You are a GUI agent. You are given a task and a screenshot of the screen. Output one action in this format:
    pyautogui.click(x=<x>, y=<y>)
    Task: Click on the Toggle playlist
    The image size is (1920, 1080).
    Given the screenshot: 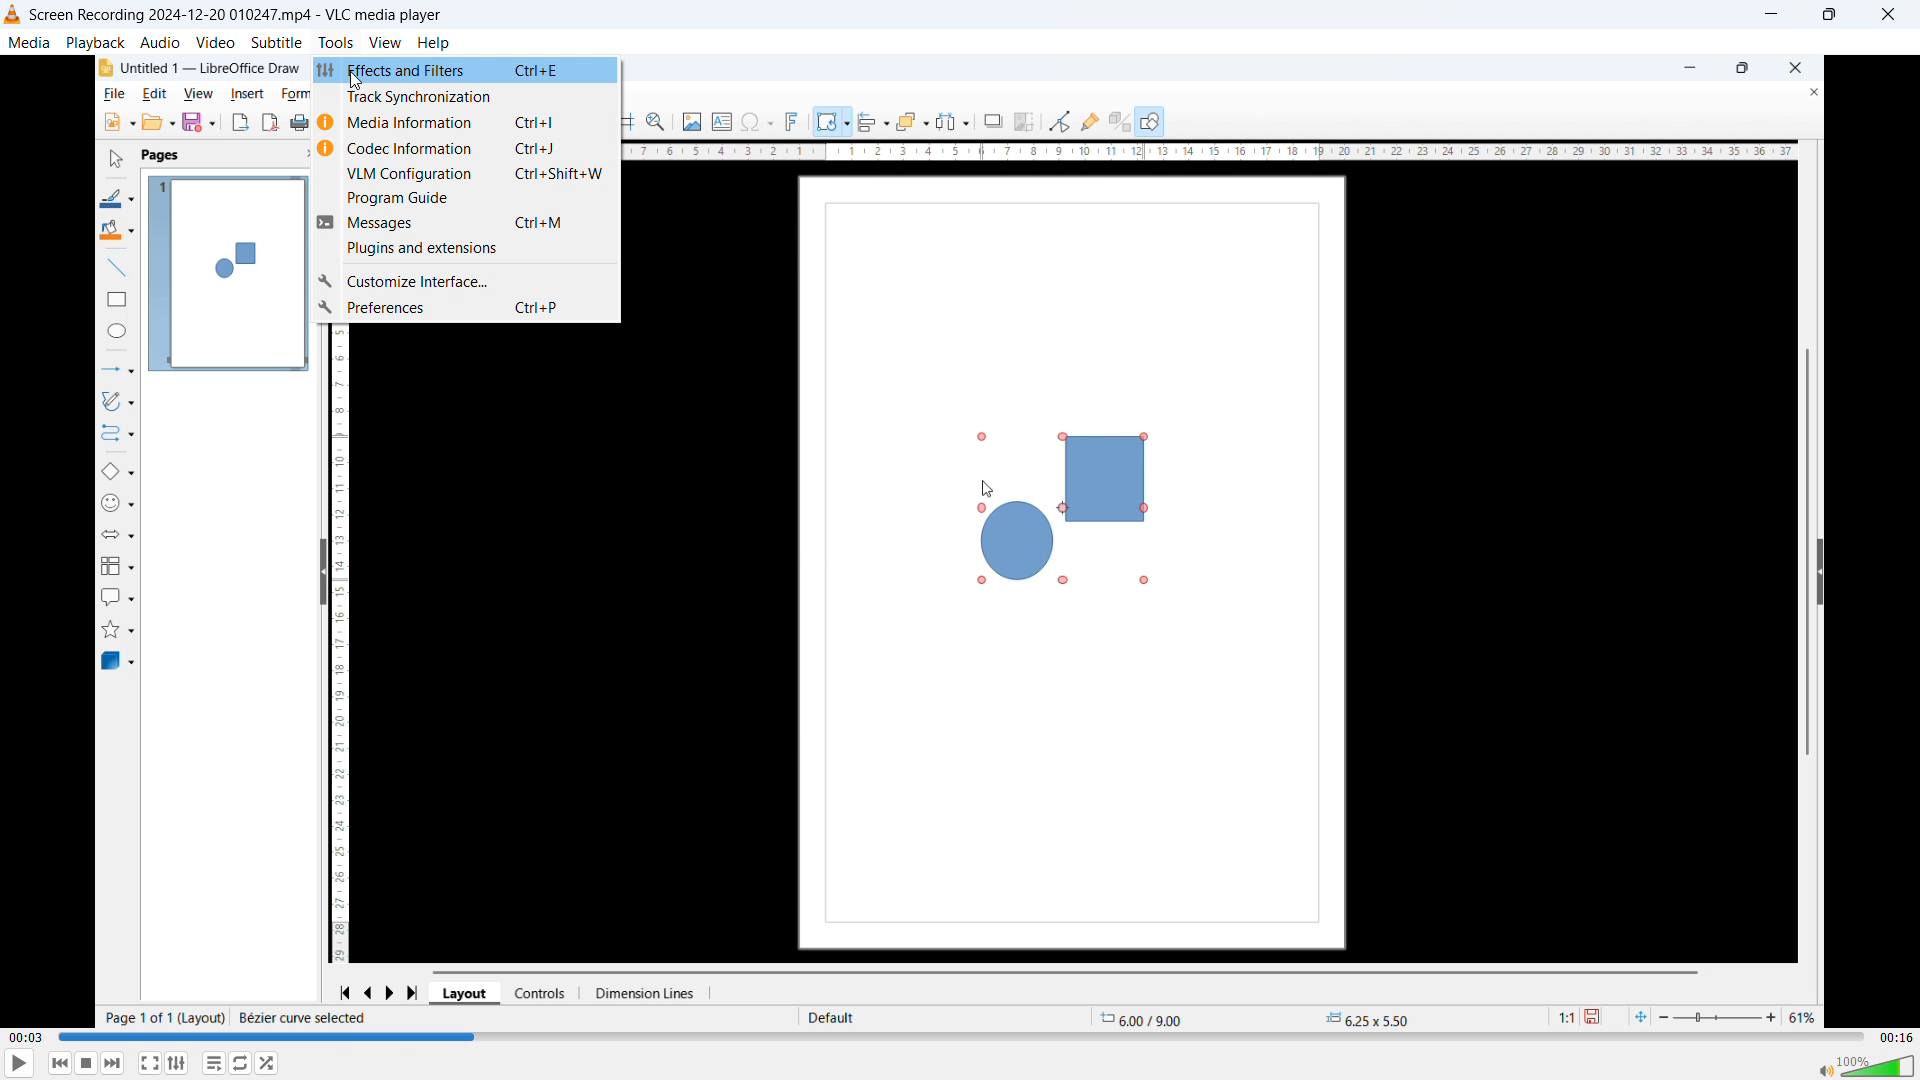 What is the action you would take?
    pyautogui.click(x=214, y=1063)
    